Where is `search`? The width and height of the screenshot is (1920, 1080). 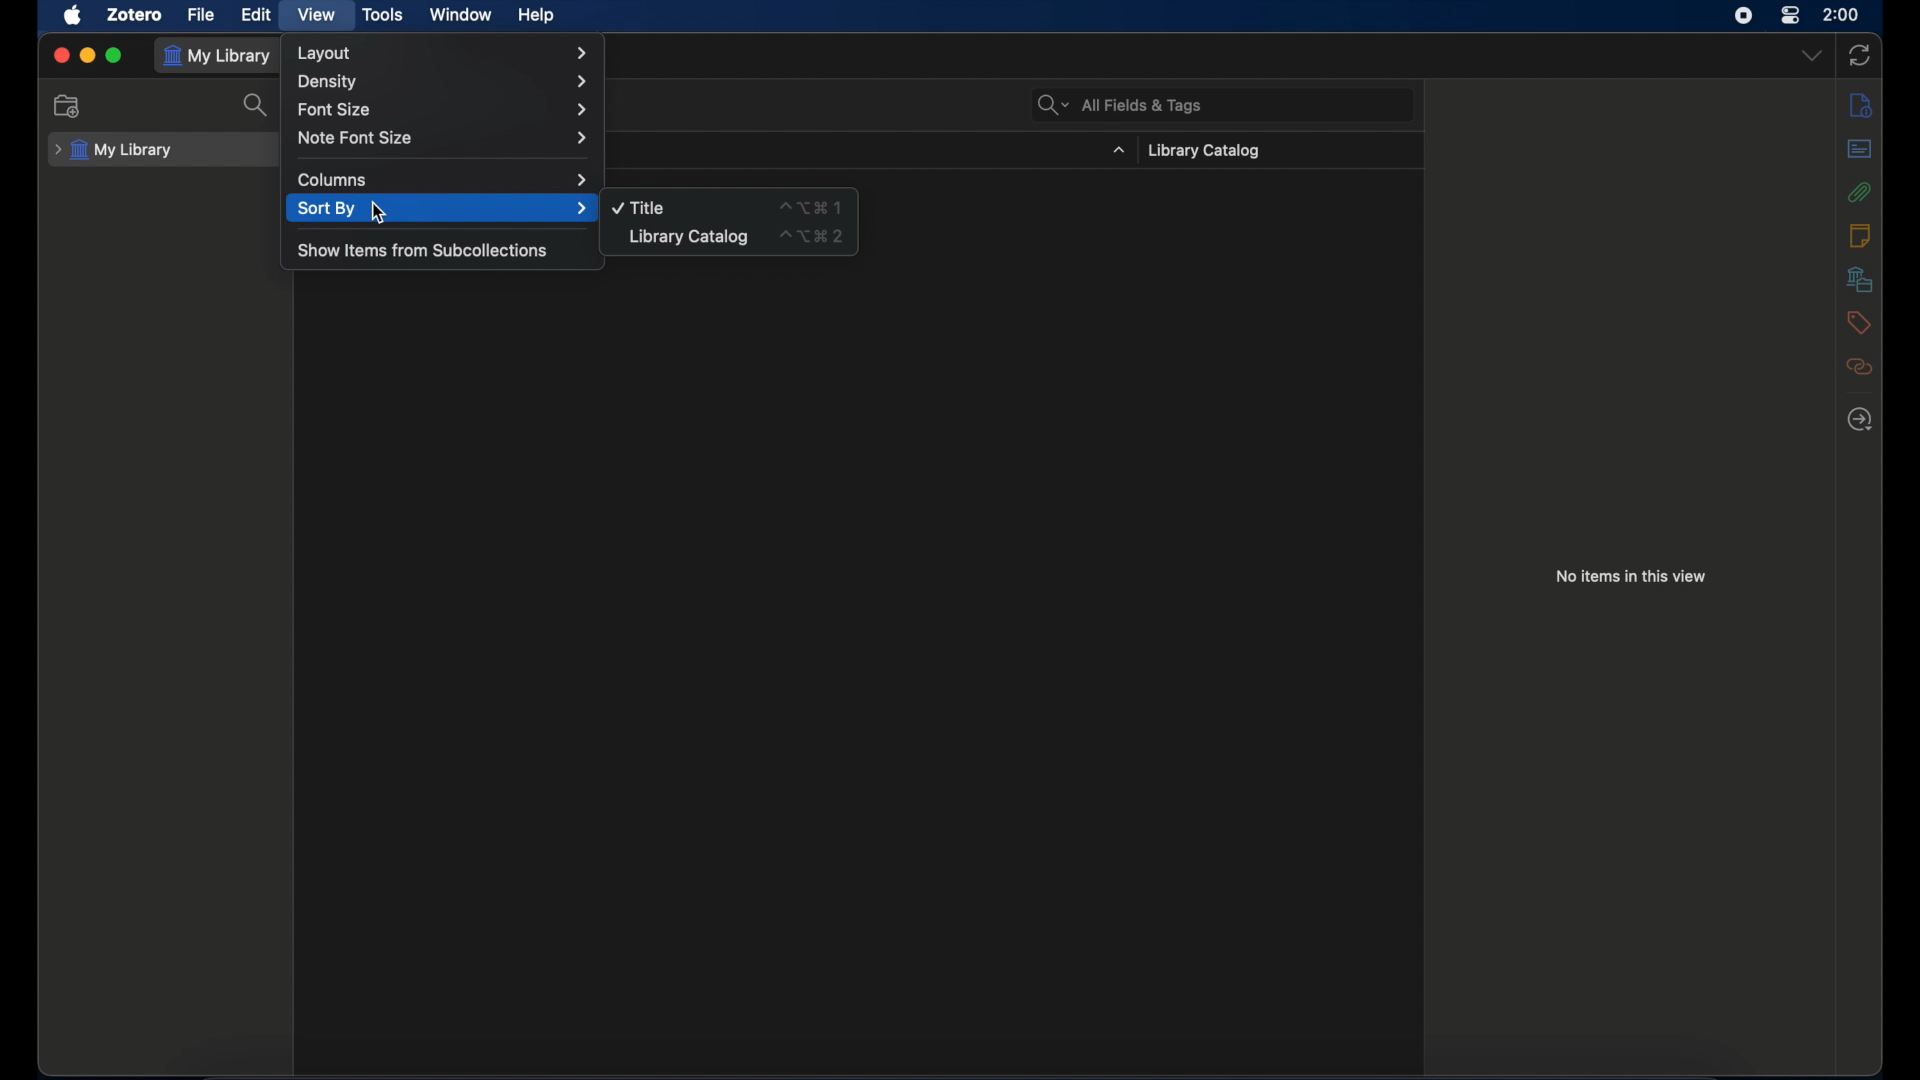 search is located at coordinates (257, 105).